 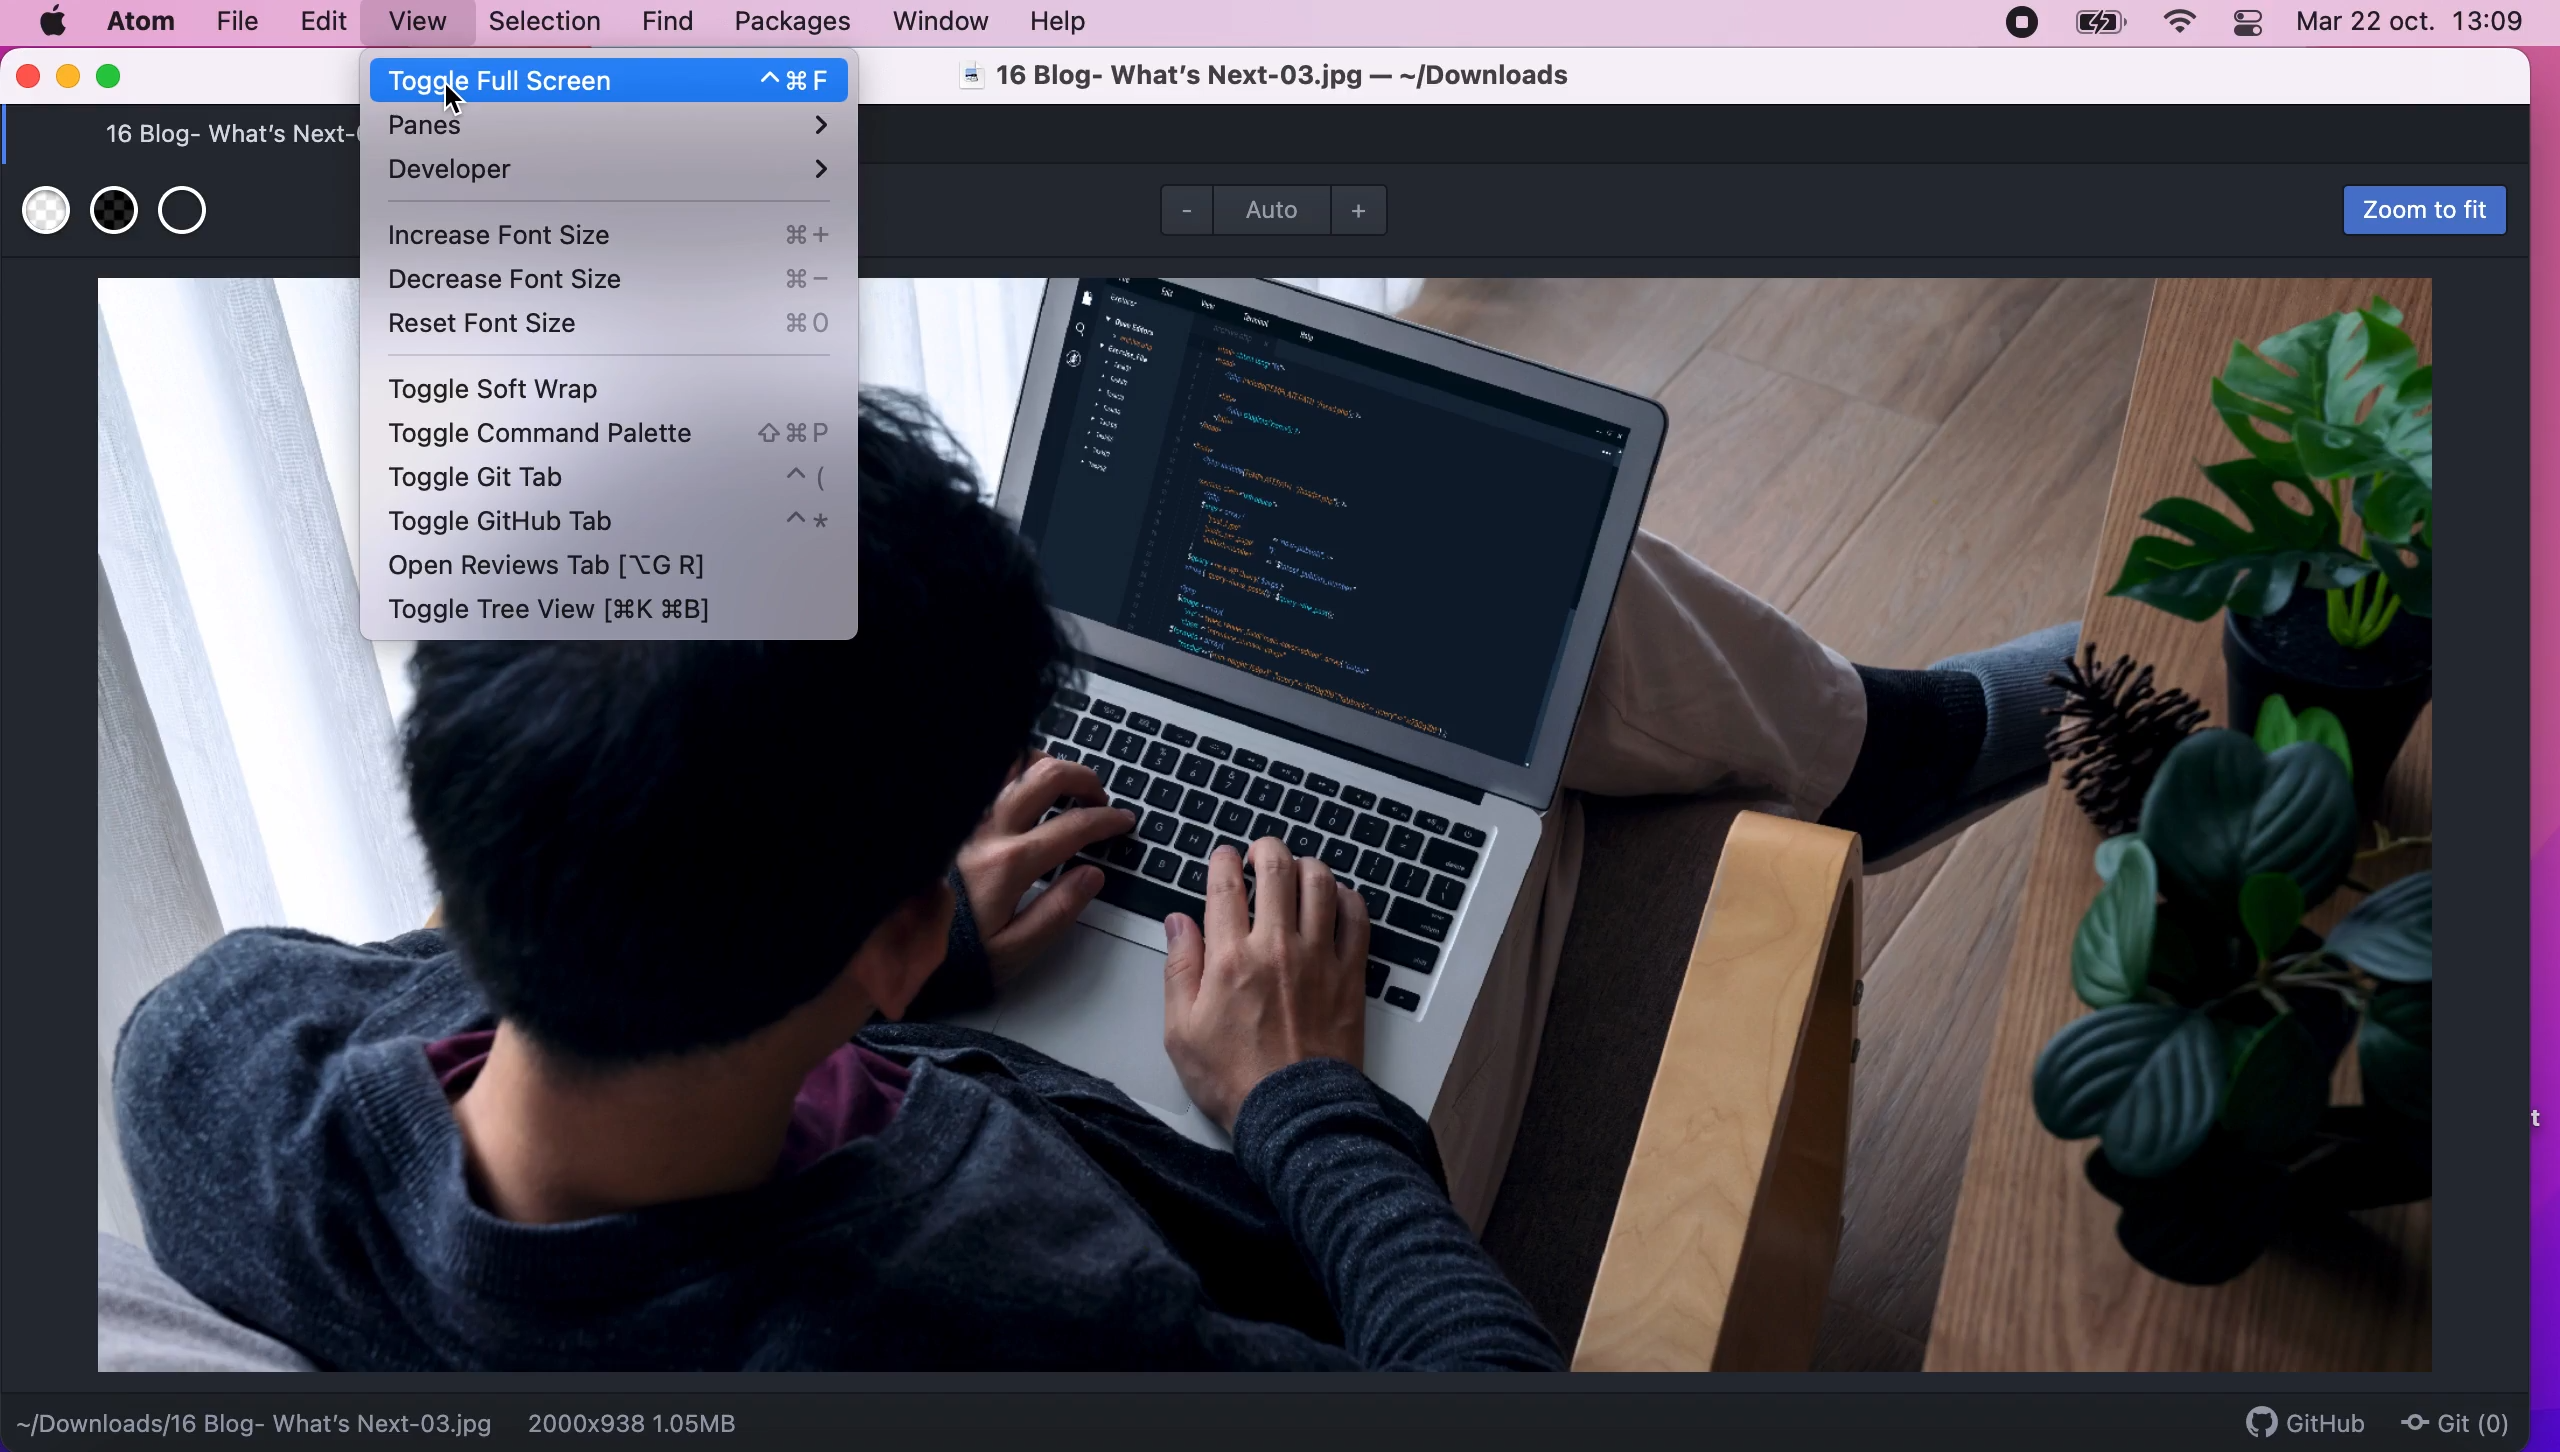 What do you see at coordinates (616, 328) in the screenshot?
I see `reset font size` at bounding box center [616, 328].